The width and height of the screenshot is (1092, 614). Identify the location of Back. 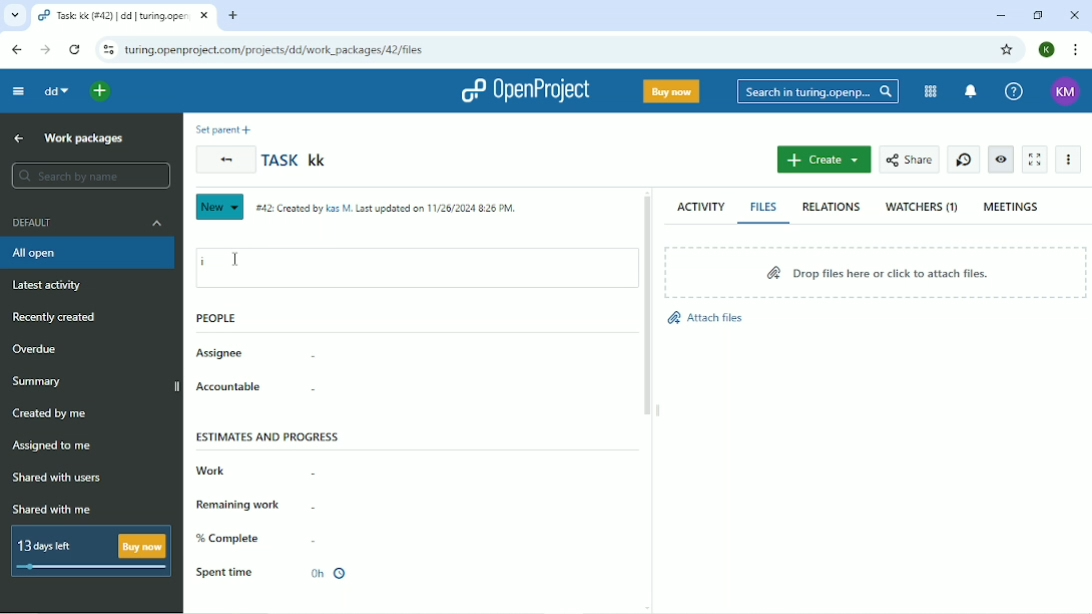
(17, 49).